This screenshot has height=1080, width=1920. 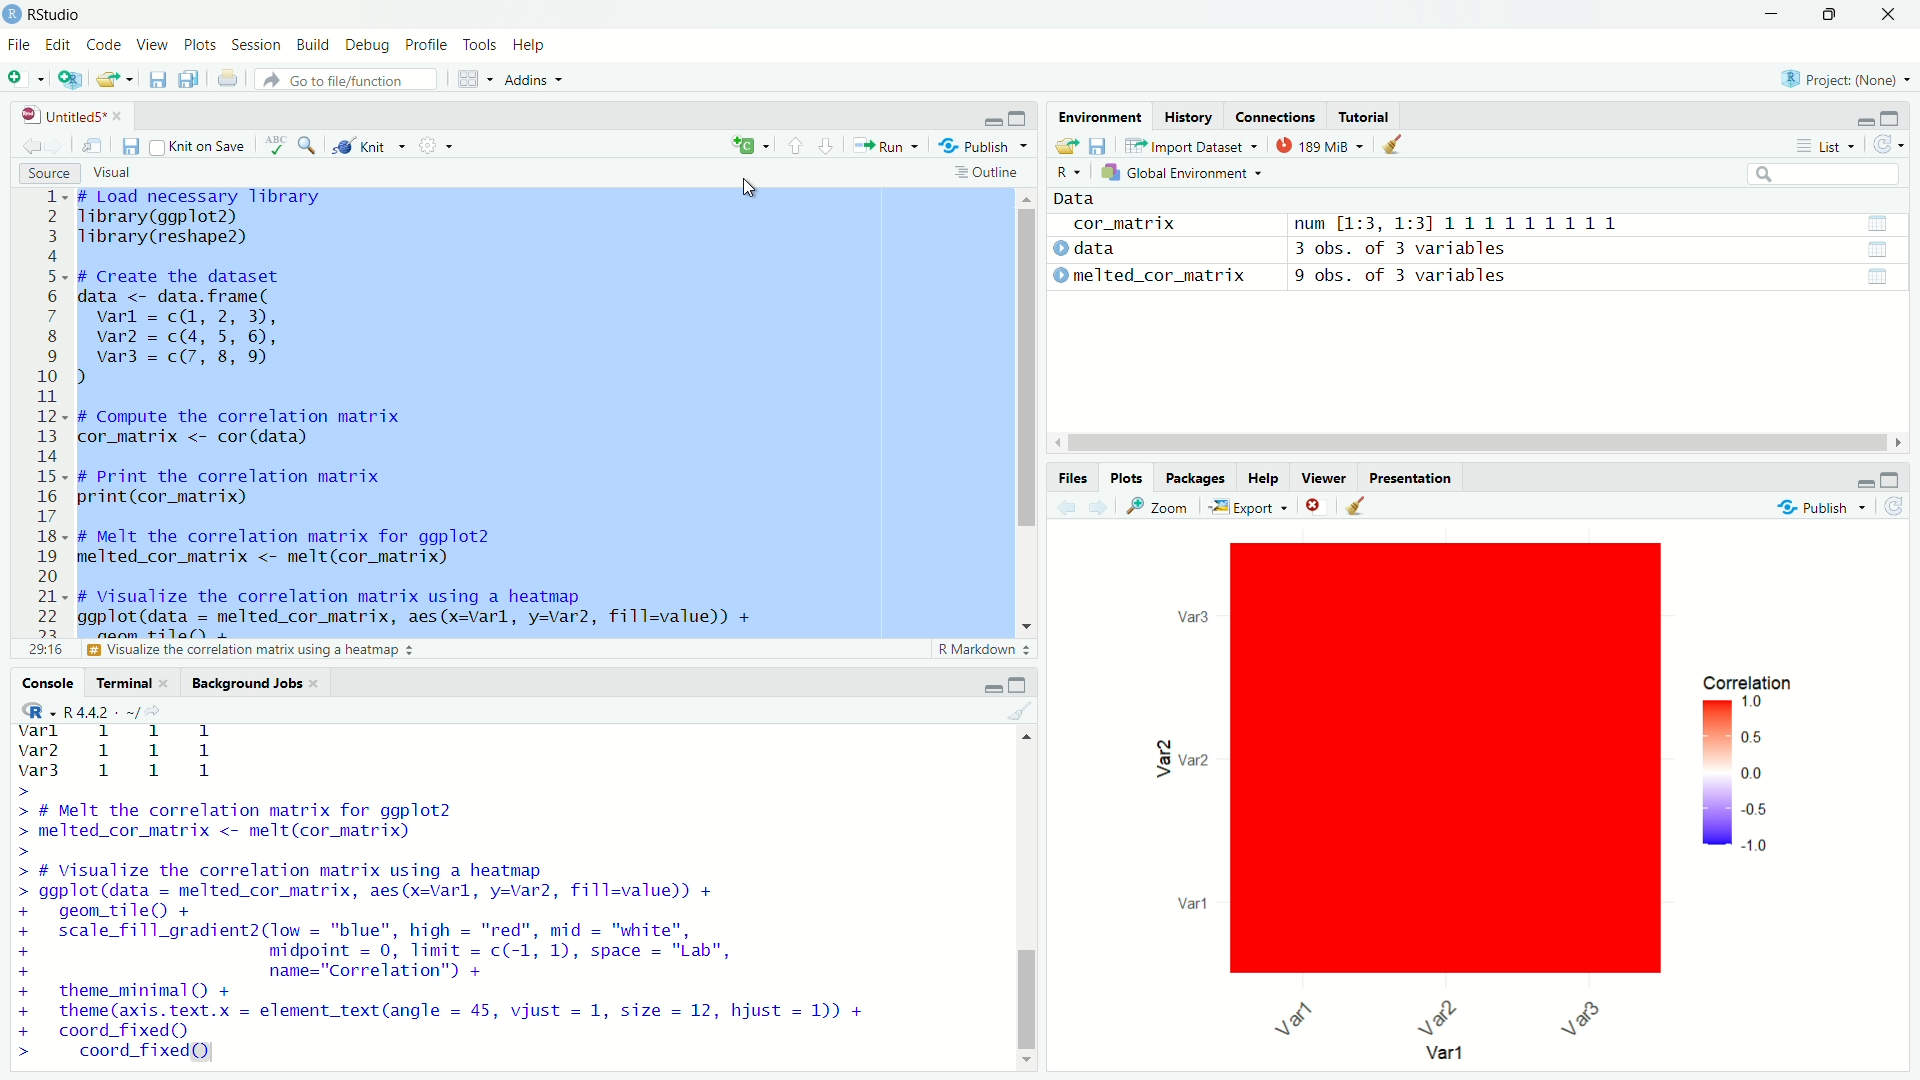 What do you see at coordinates (751, 147) in the screenshot?
I see `language select` at bounding box center [751, 147].